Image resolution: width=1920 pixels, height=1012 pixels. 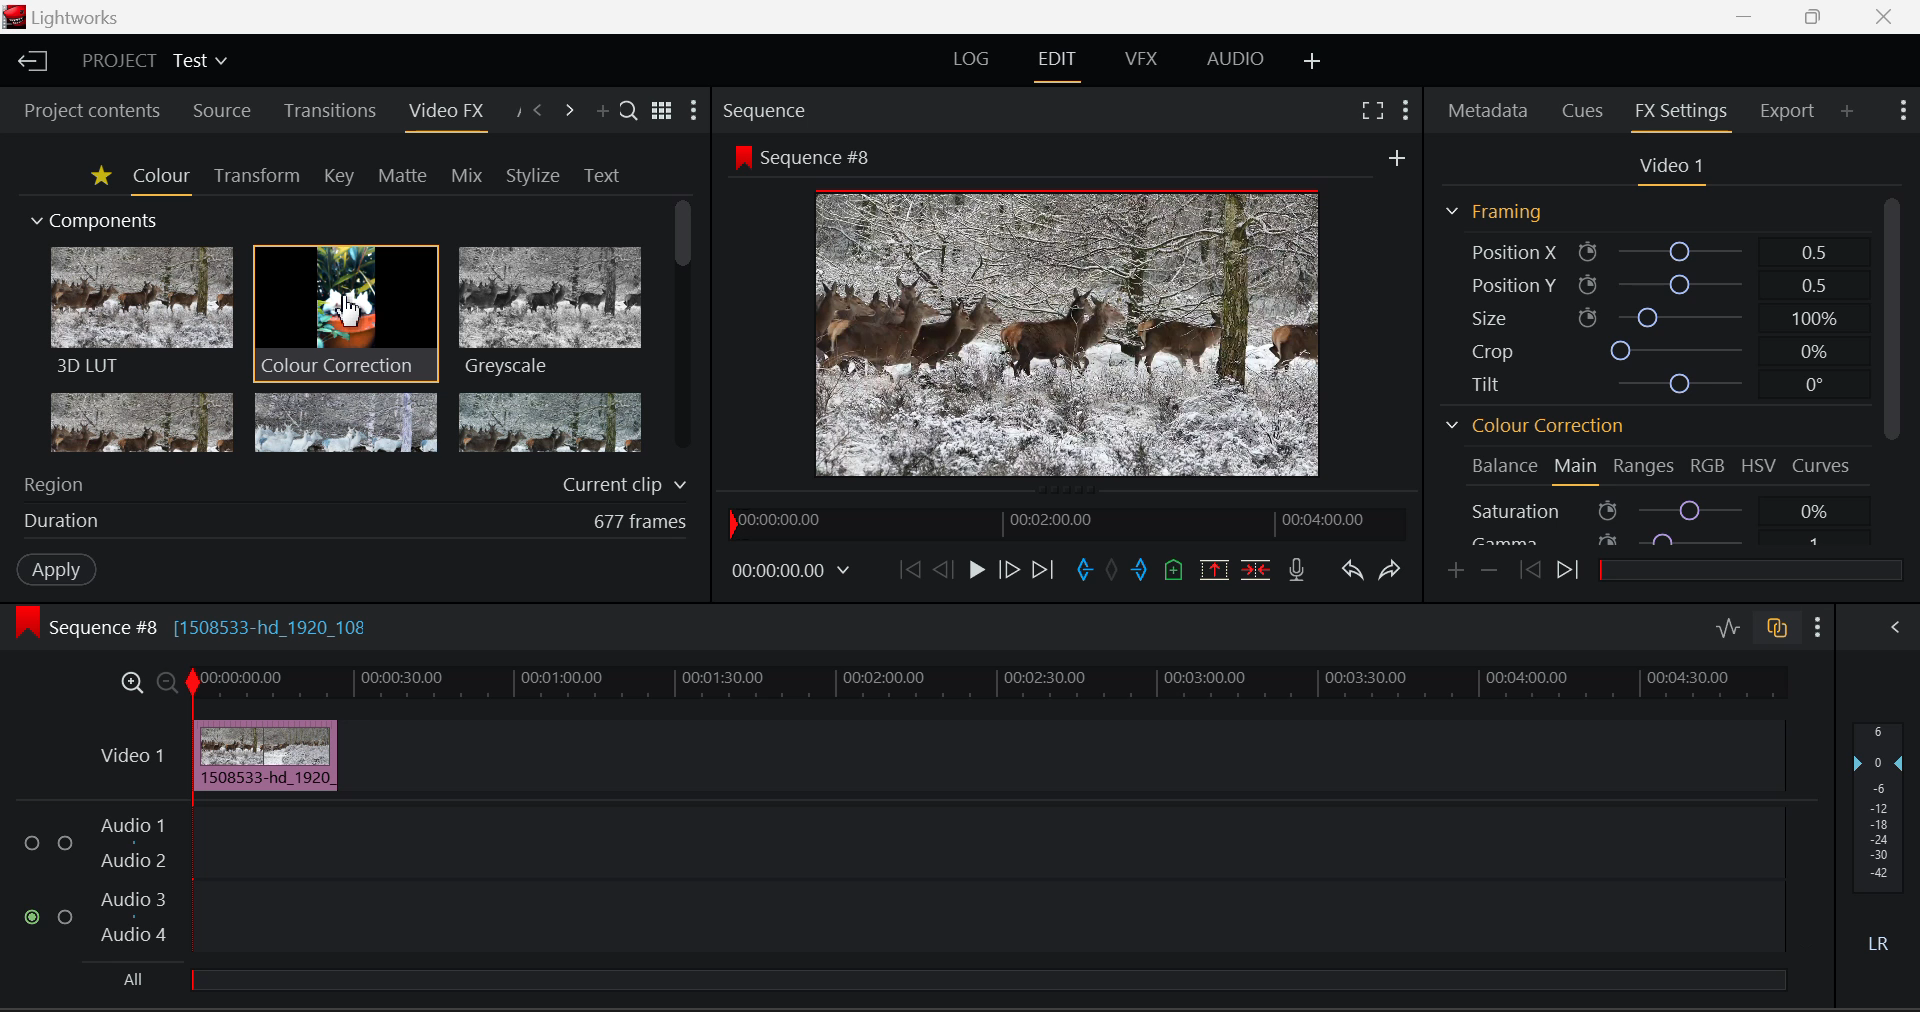 What do you see at coordinates (1488, 112) in the screenshot?
I see `Metadata` at bounding box center [1488, 112].